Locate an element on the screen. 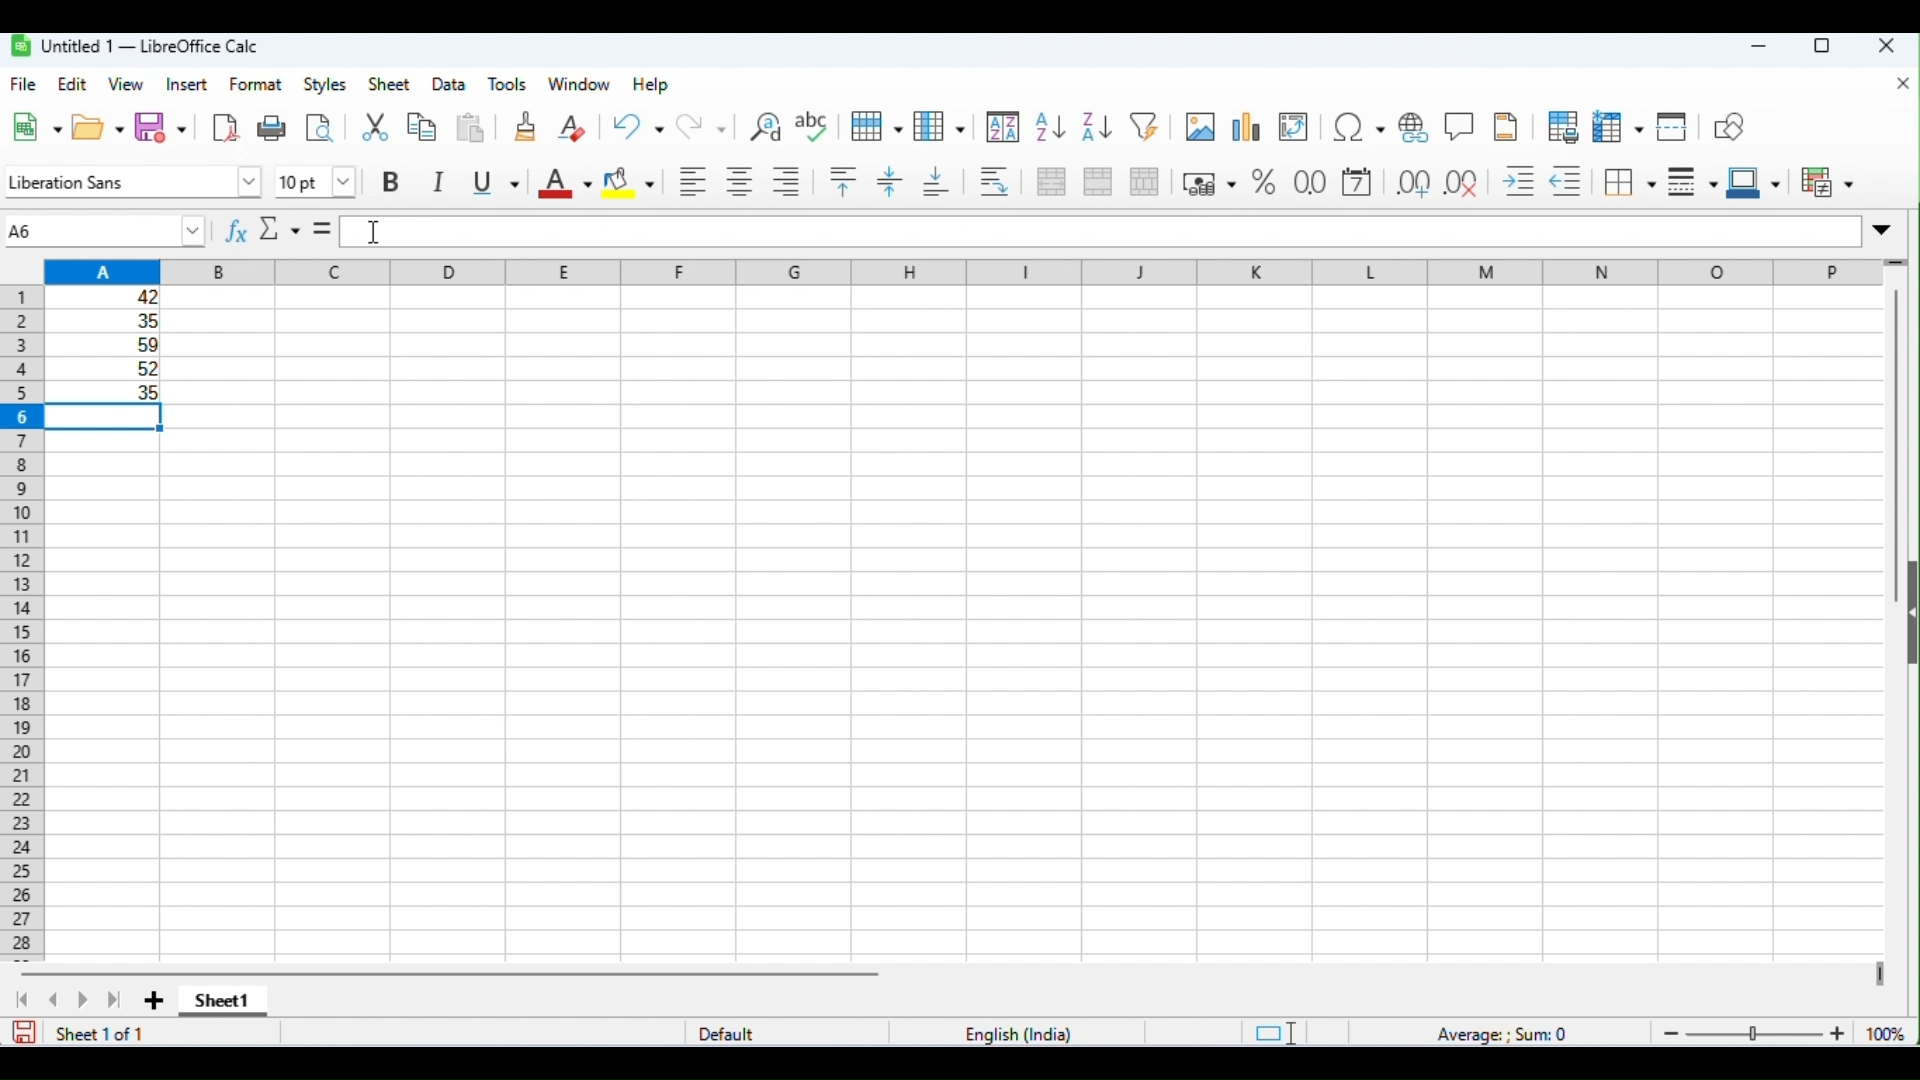 The width and height of the screenshot is (1920, 1080). font style is located at coordinates (132, 179).